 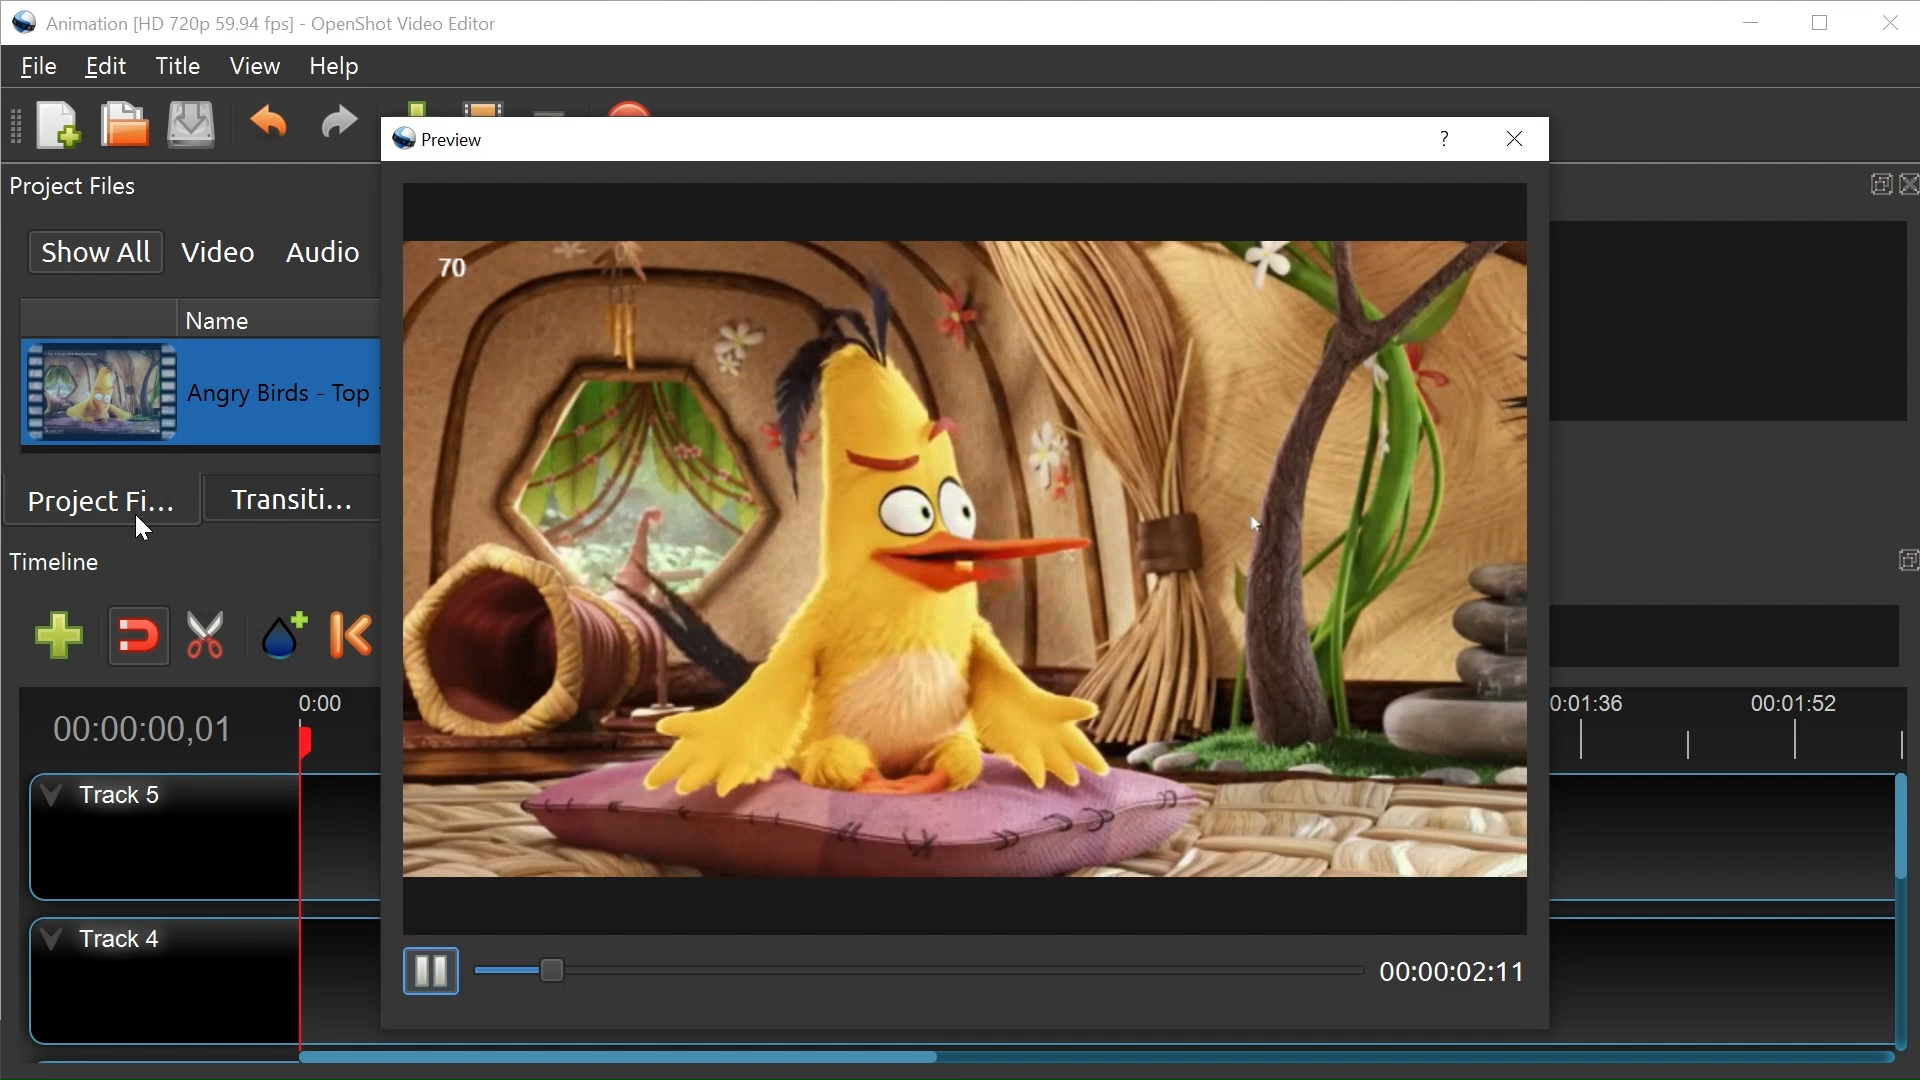 What do you see at coordinates (190, 124) in the screenshot?
I see `Save Project` at bounding box center [190, 124].